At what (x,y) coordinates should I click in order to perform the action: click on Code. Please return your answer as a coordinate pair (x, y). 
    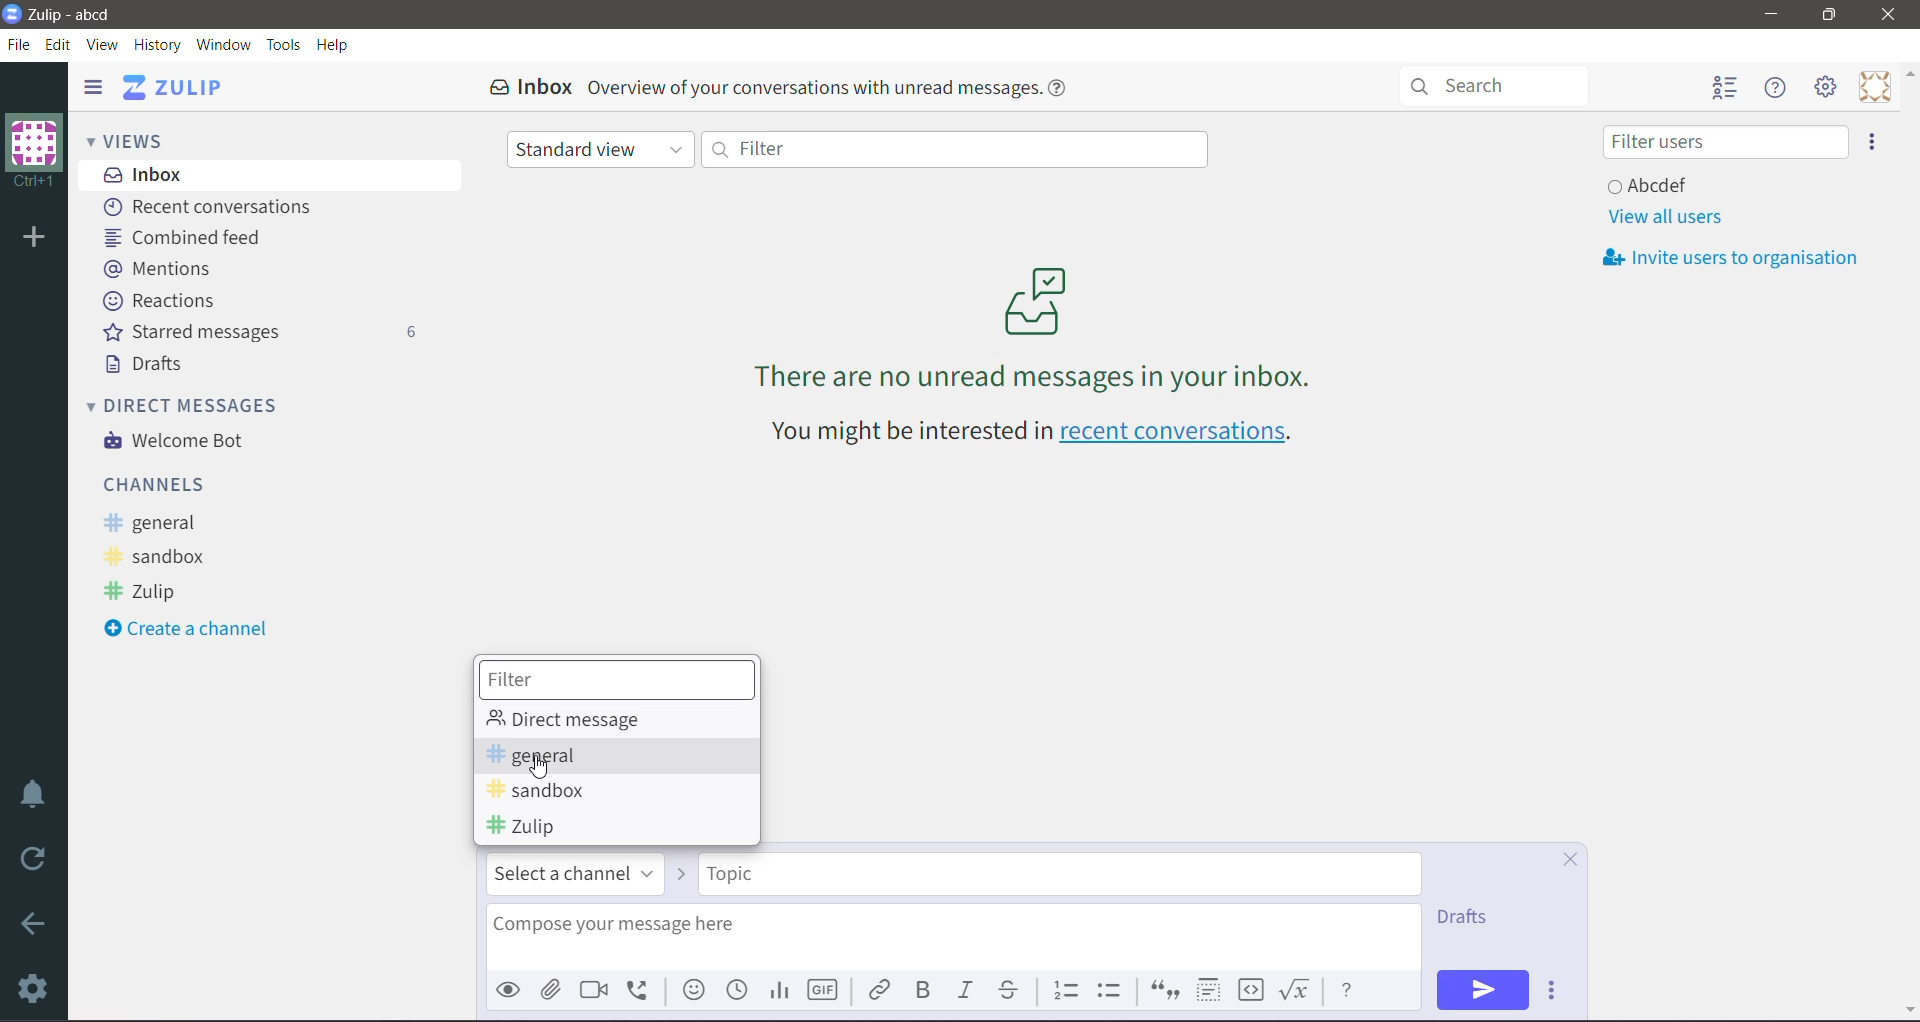
    Looking at the image, I should click on (1251, 991).